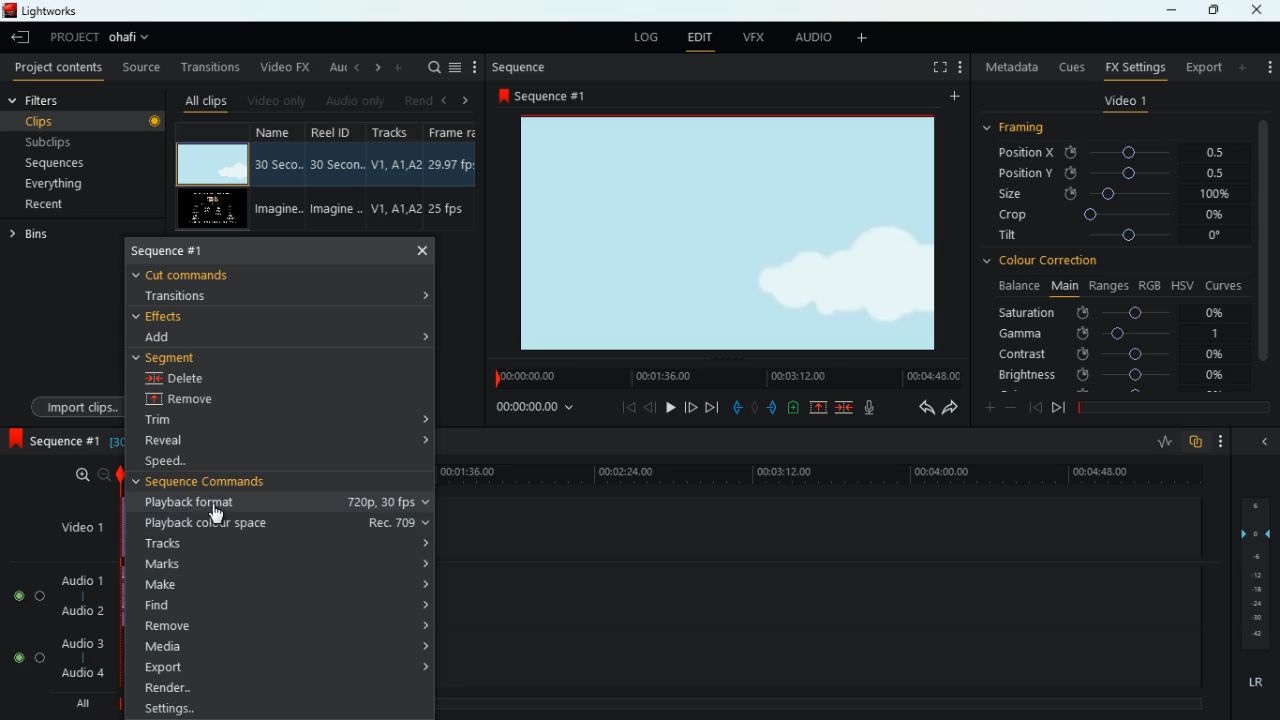 This screenshot has width=1280, height=720. I want to click on trim, so click(186, 421).